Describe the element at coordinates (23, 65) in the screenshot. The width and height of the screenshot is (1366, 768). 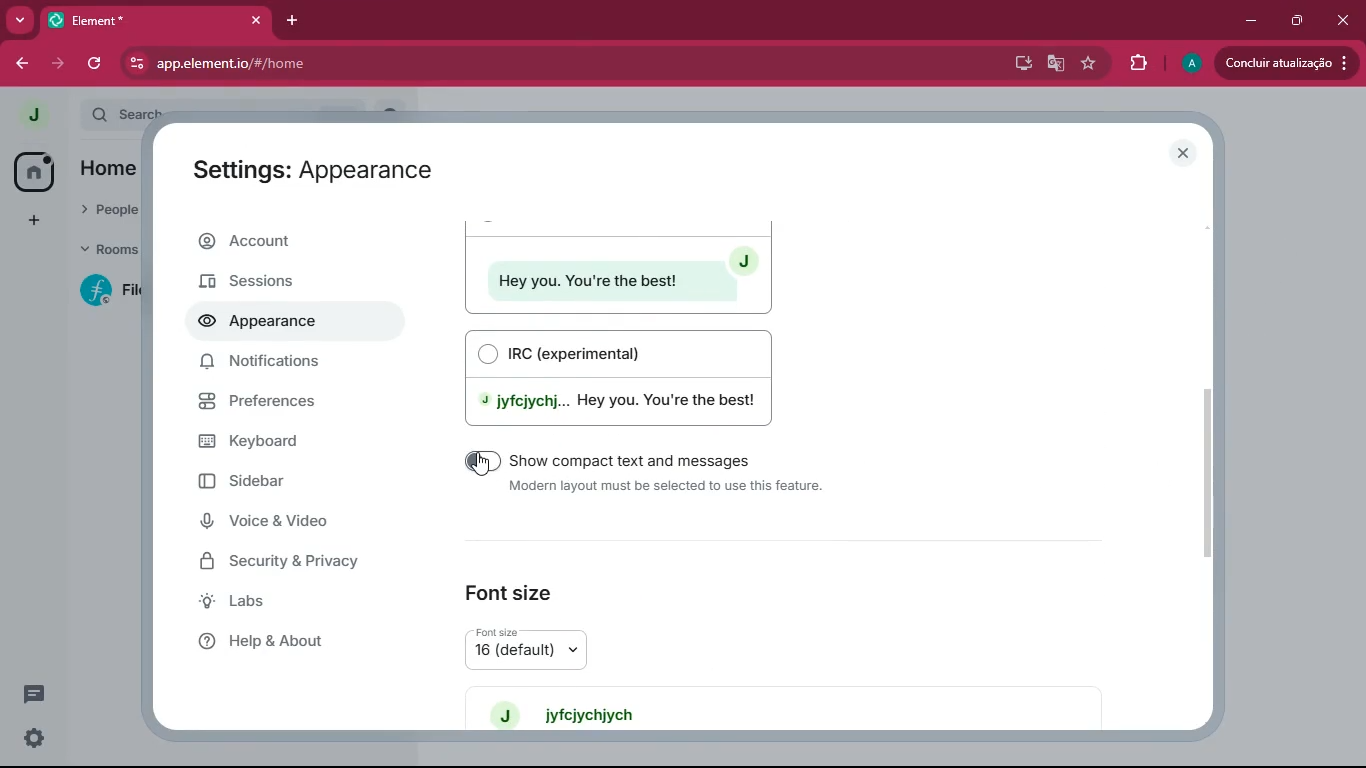
I see `back` at that location.